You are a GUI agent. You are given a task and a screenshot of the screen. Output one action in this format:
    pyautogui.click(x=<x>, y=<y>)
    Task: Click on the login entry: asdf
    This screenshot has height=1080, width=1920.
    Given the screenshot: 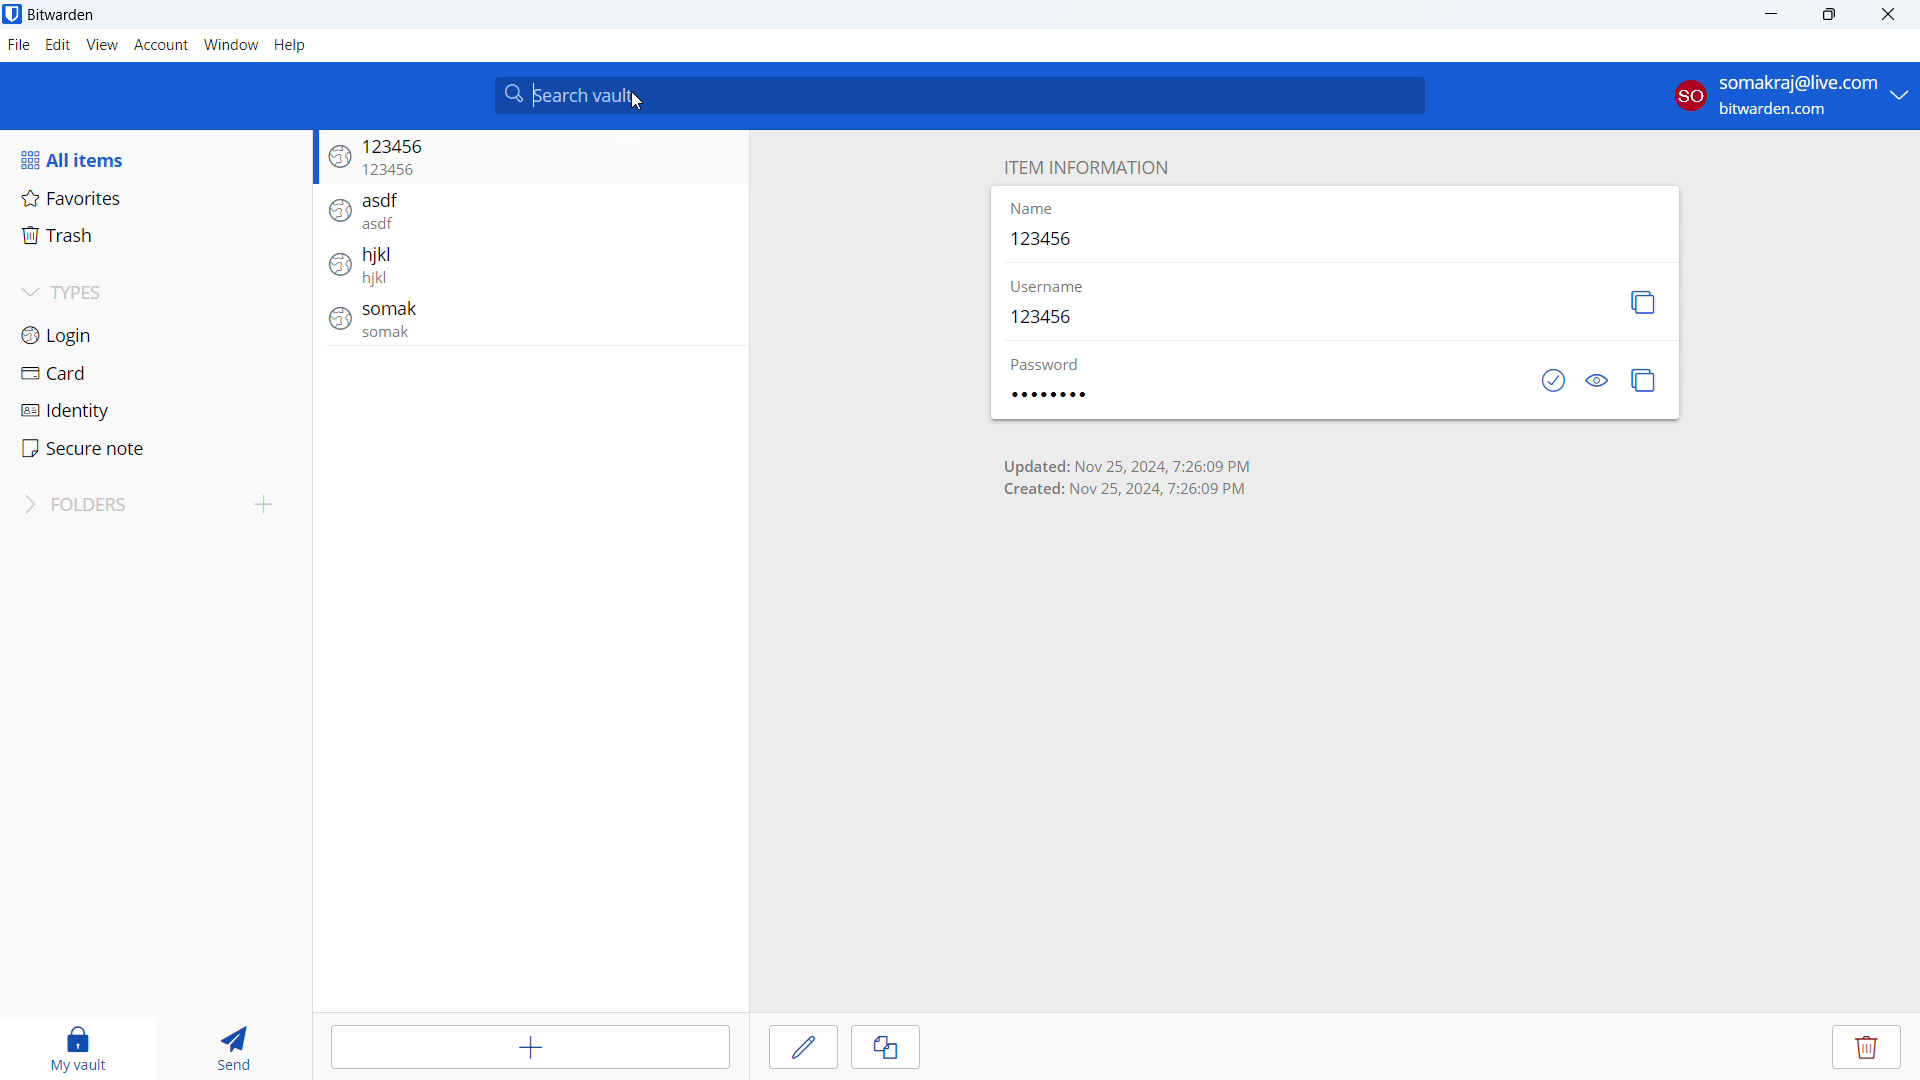 What is the action you would take?
    pyautogui.click(x=525, y=211)
    